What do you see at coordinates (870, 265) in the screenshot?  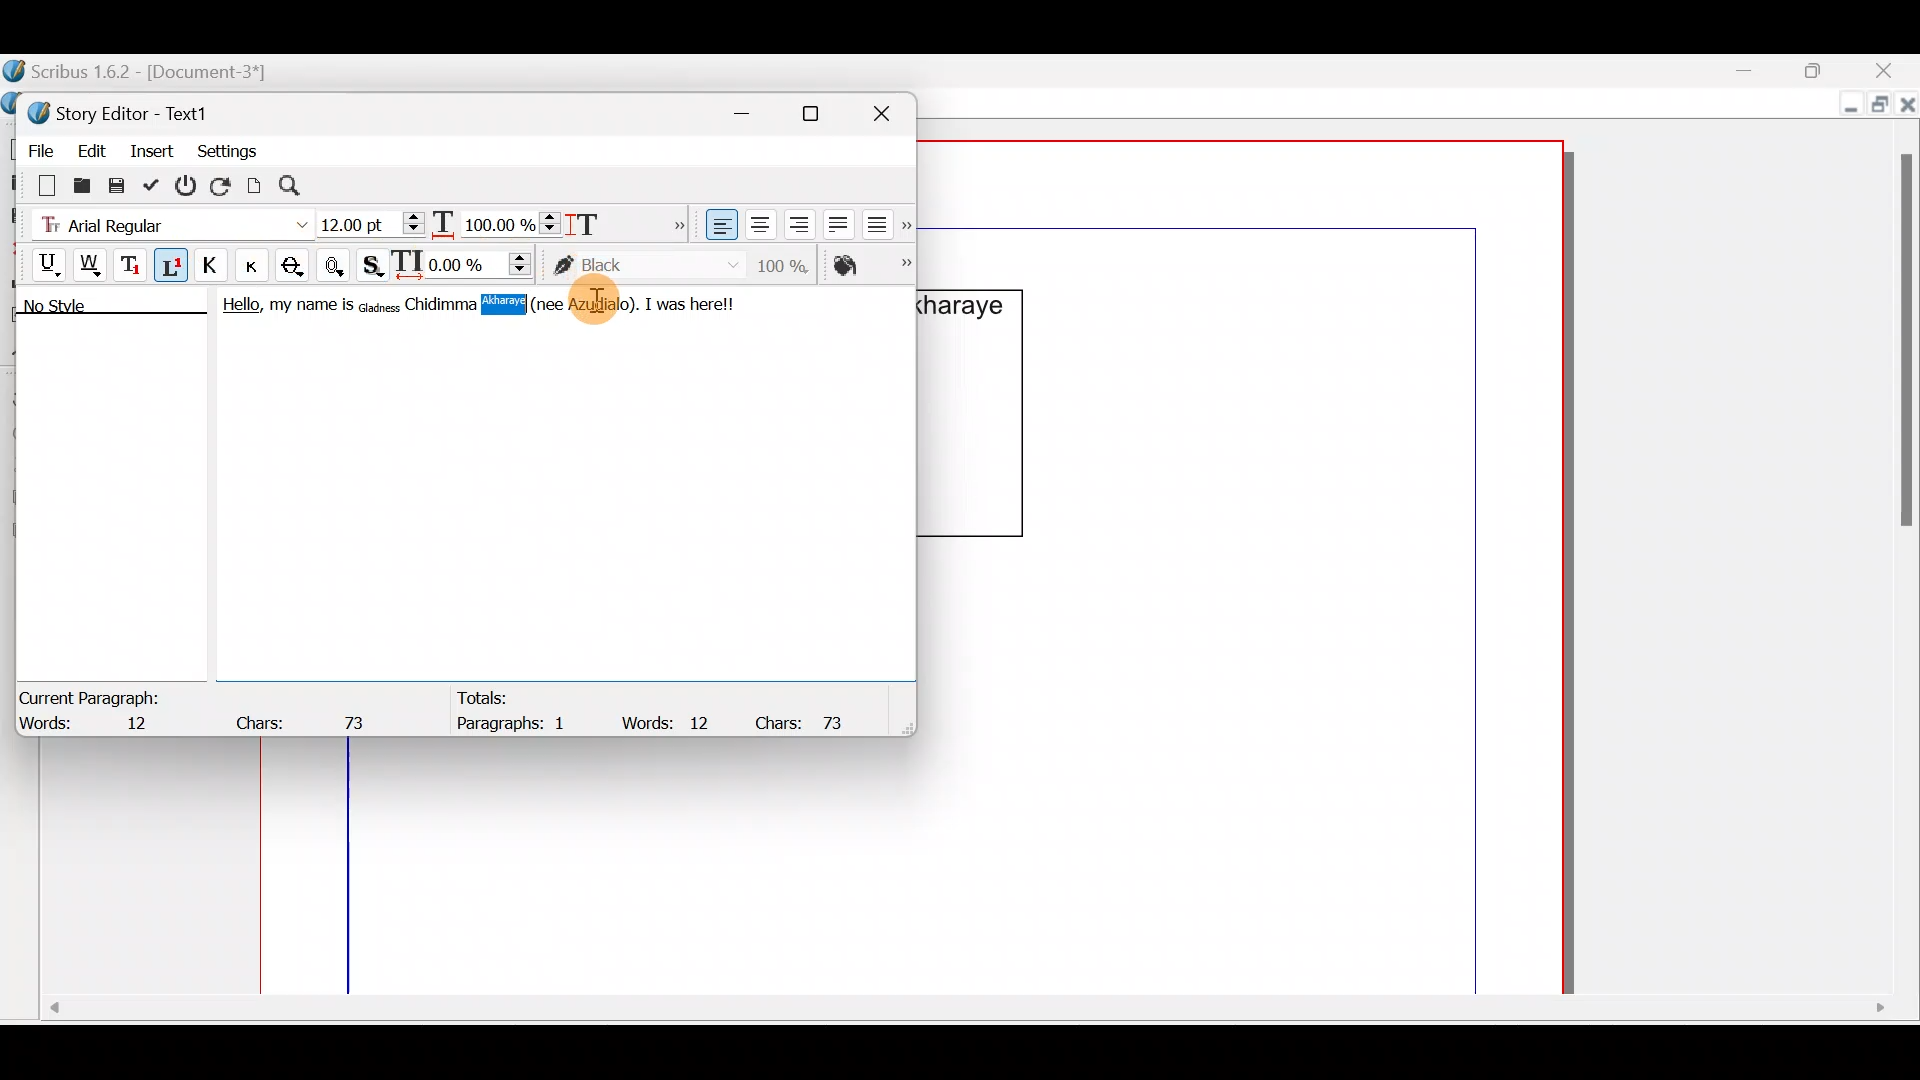 I see `Color of text fill` at bounding box center [870, 265].